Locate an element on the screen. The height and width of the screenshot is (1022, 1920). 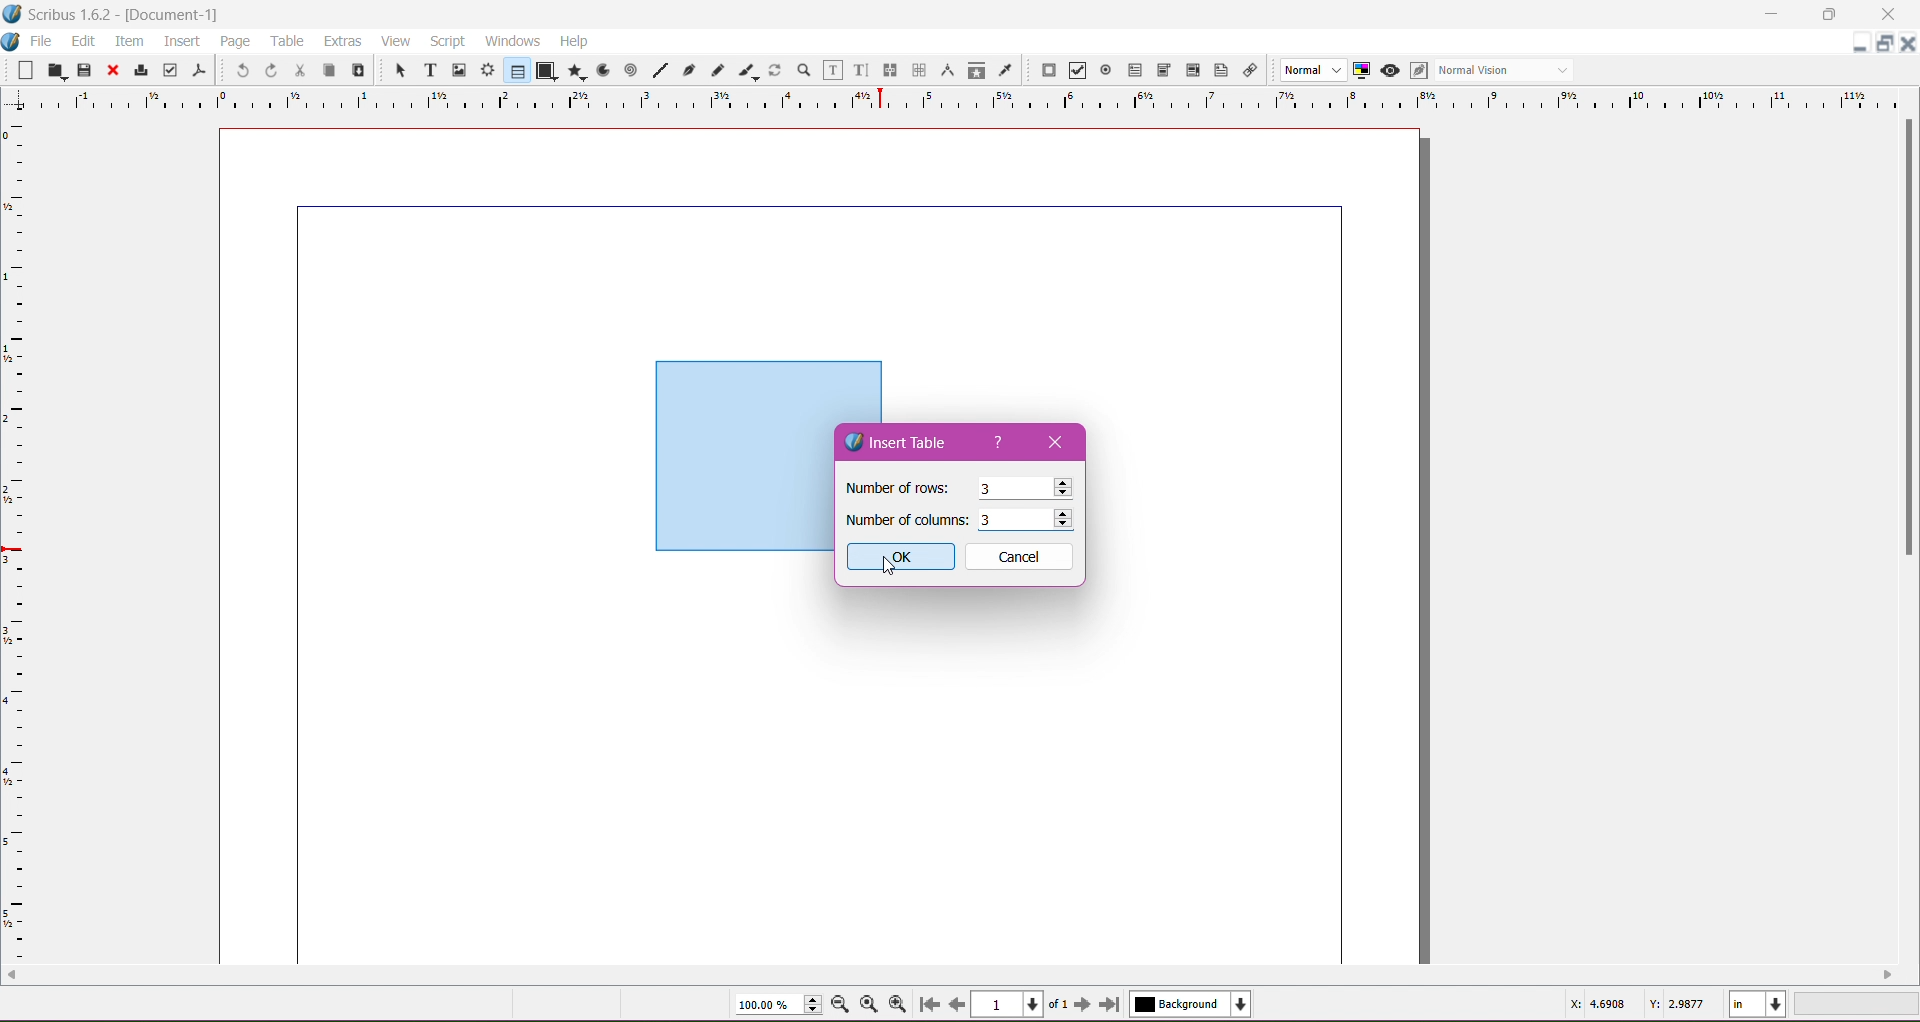
Pdf List Box is located at coordinates (1190, 71).